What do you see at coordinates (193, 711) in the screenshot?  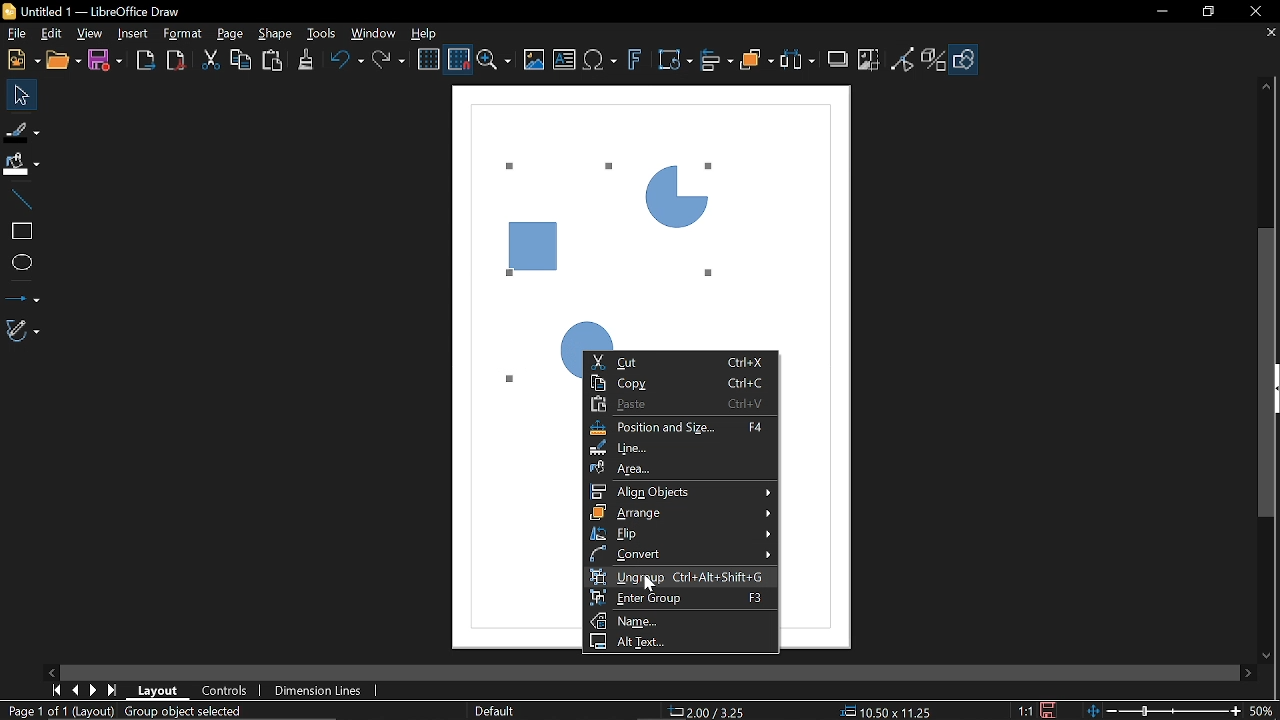 I see `Group object selected` at bounding box center [193, 711].